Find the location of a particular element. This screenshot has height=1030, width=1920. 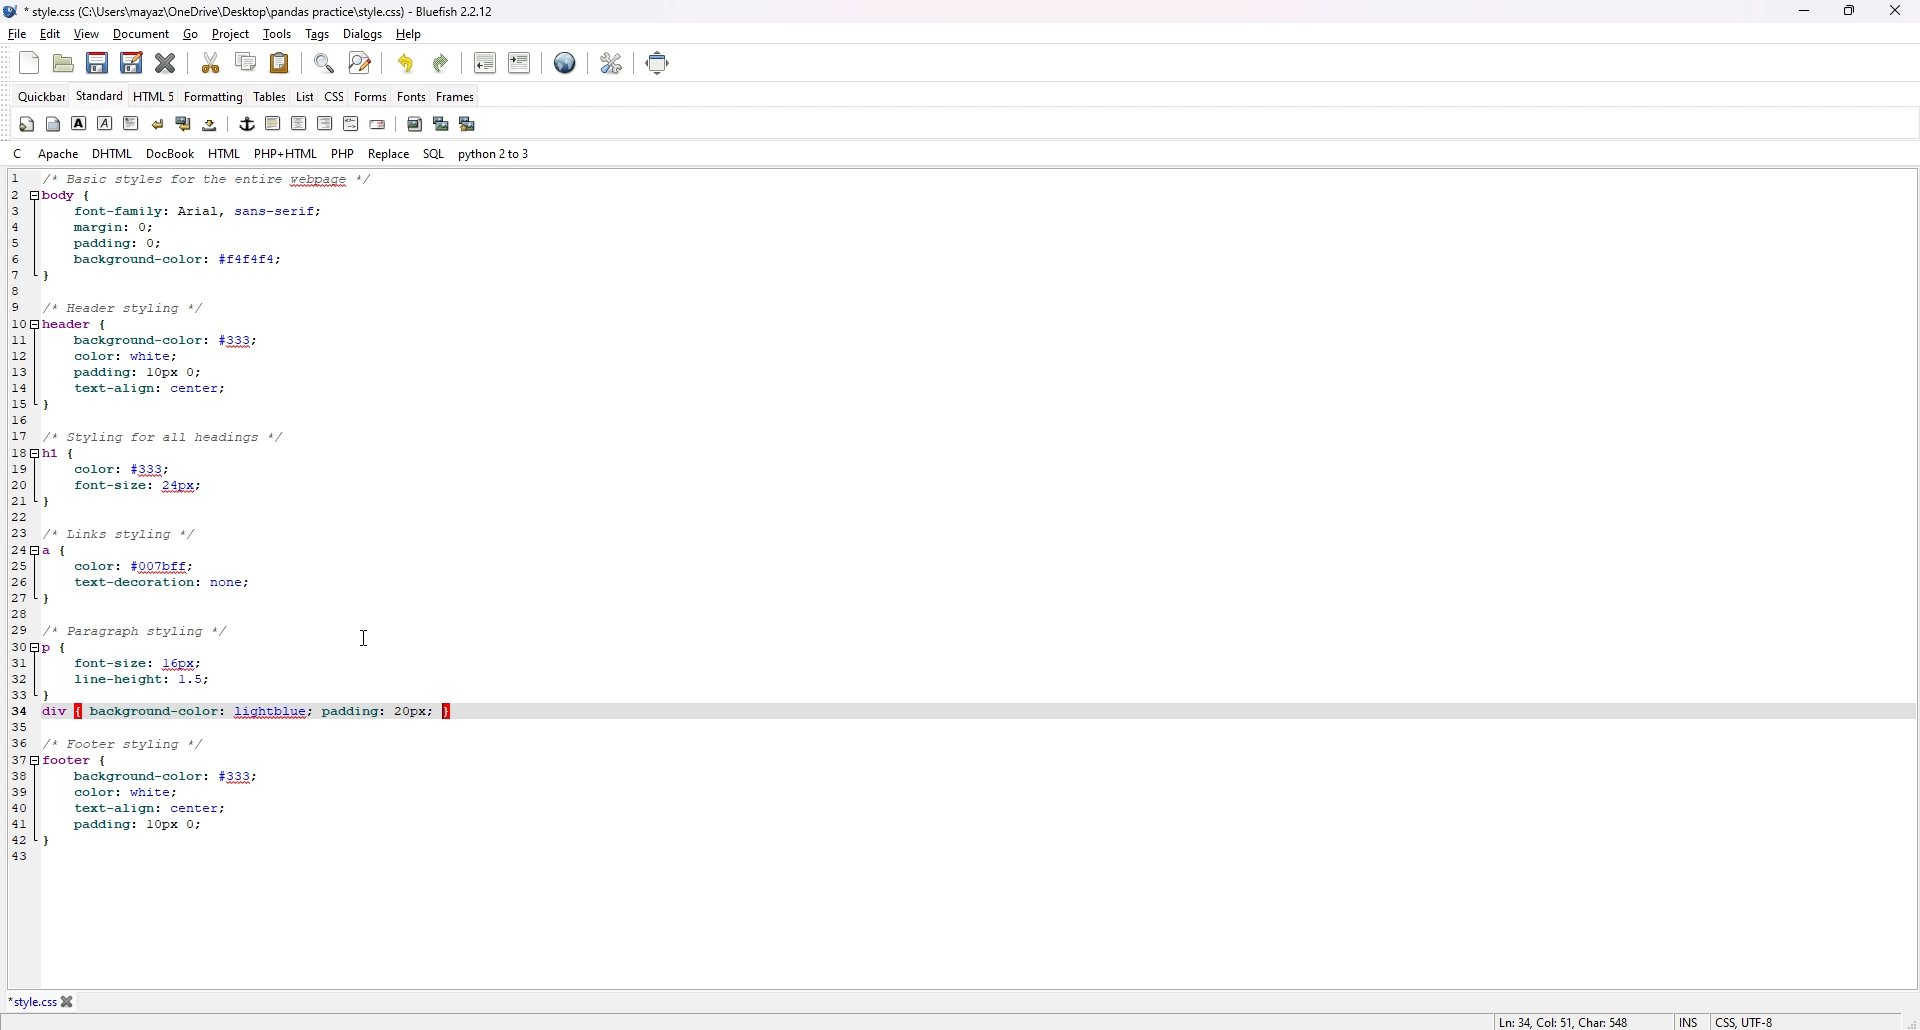

unindent is located at coordinates (486, 64).